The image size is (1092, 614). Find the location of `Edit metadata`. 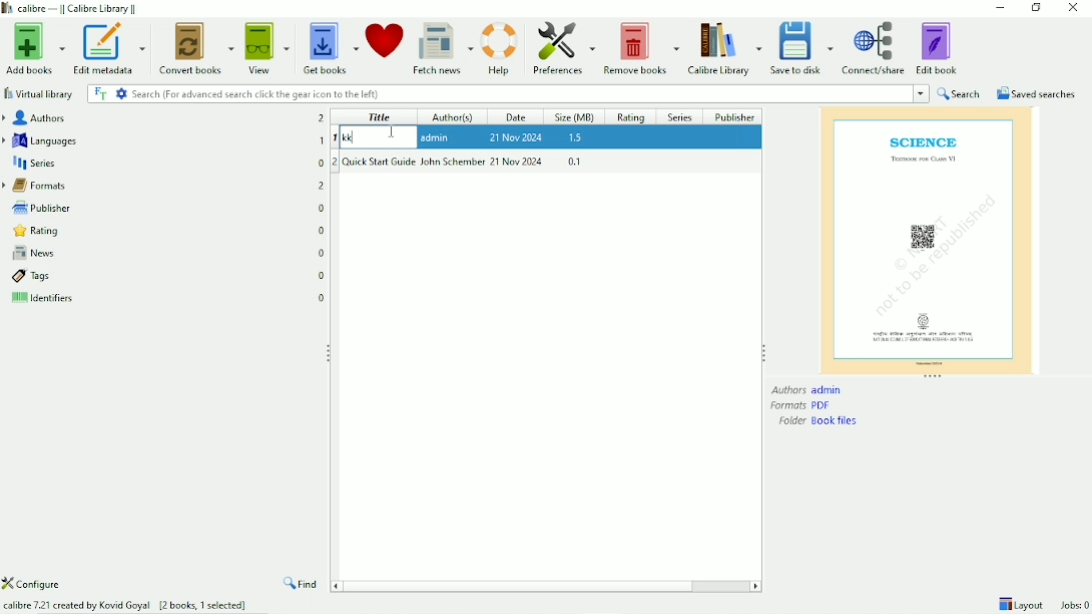

Edit metadata is located at coordinates (111, 48).